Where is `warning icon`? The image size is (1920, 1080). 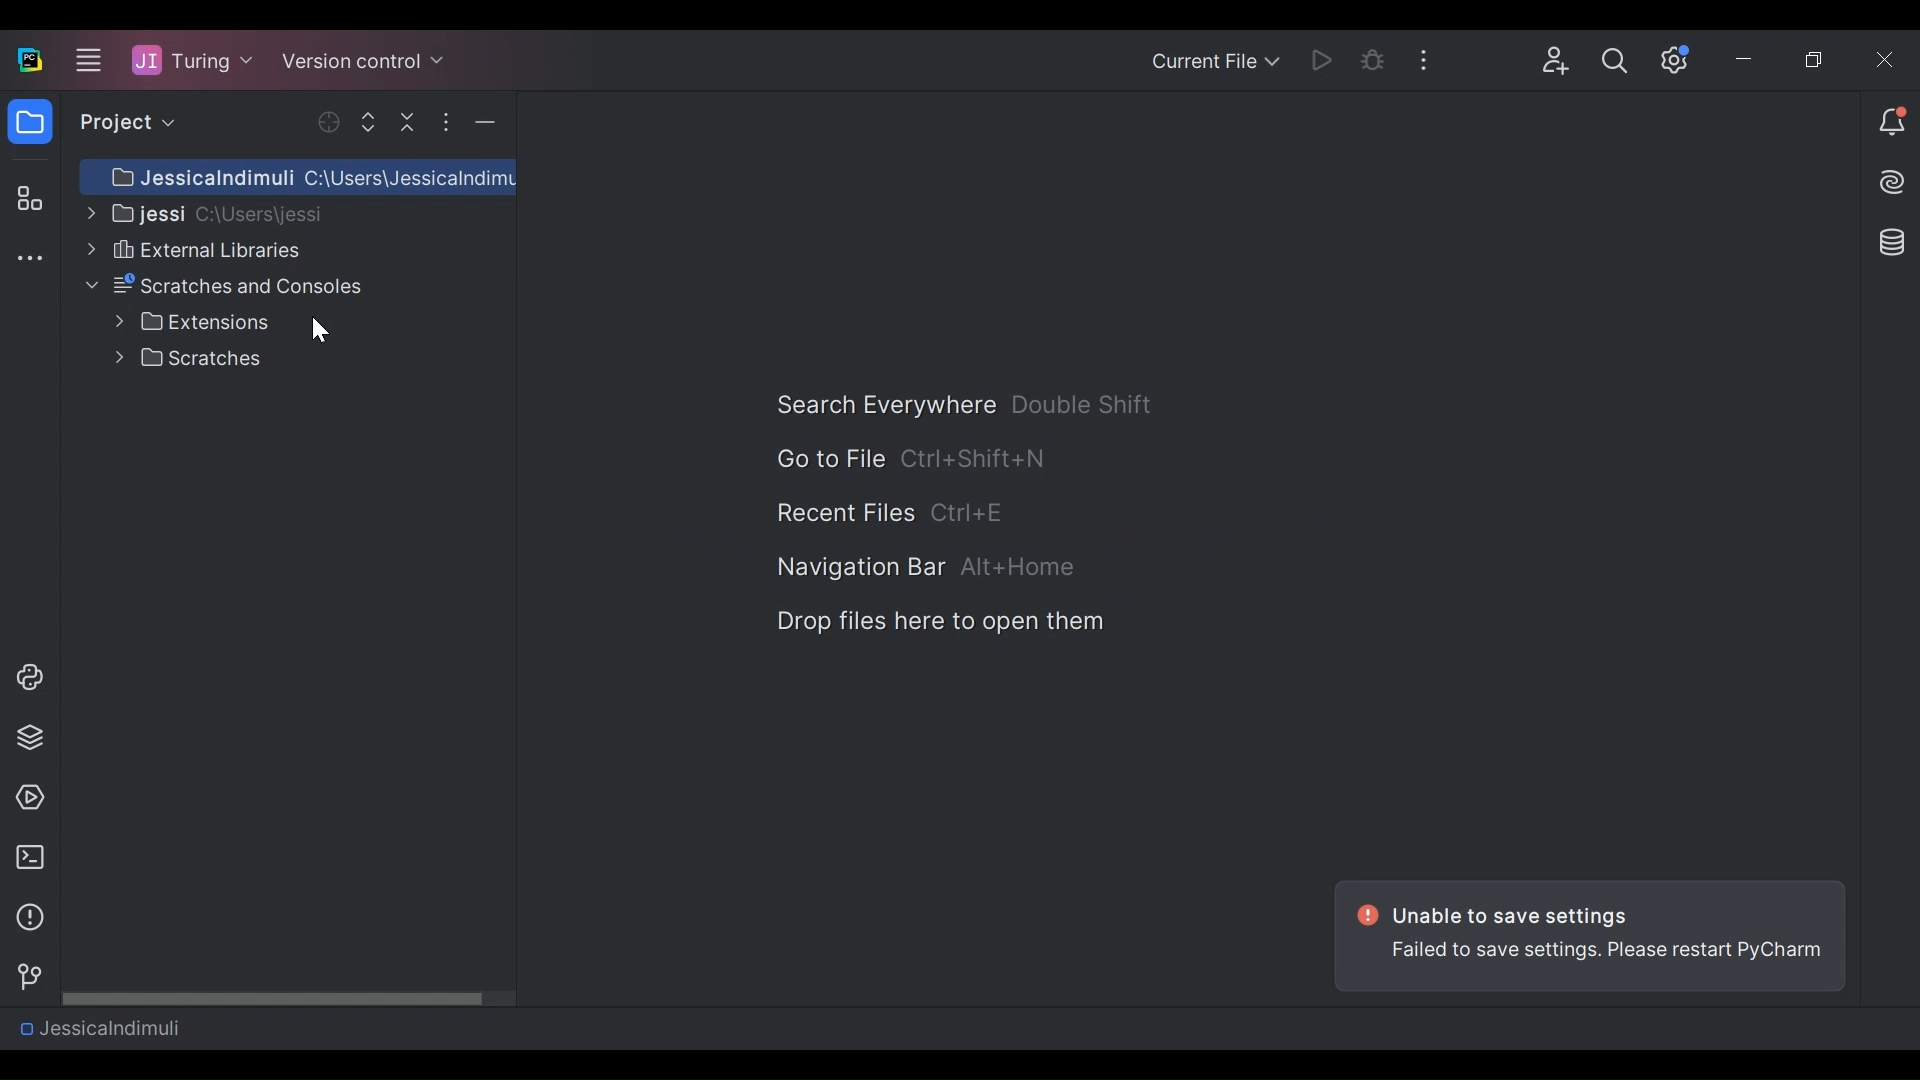 warning icon is located at coordinates (1365, 916).